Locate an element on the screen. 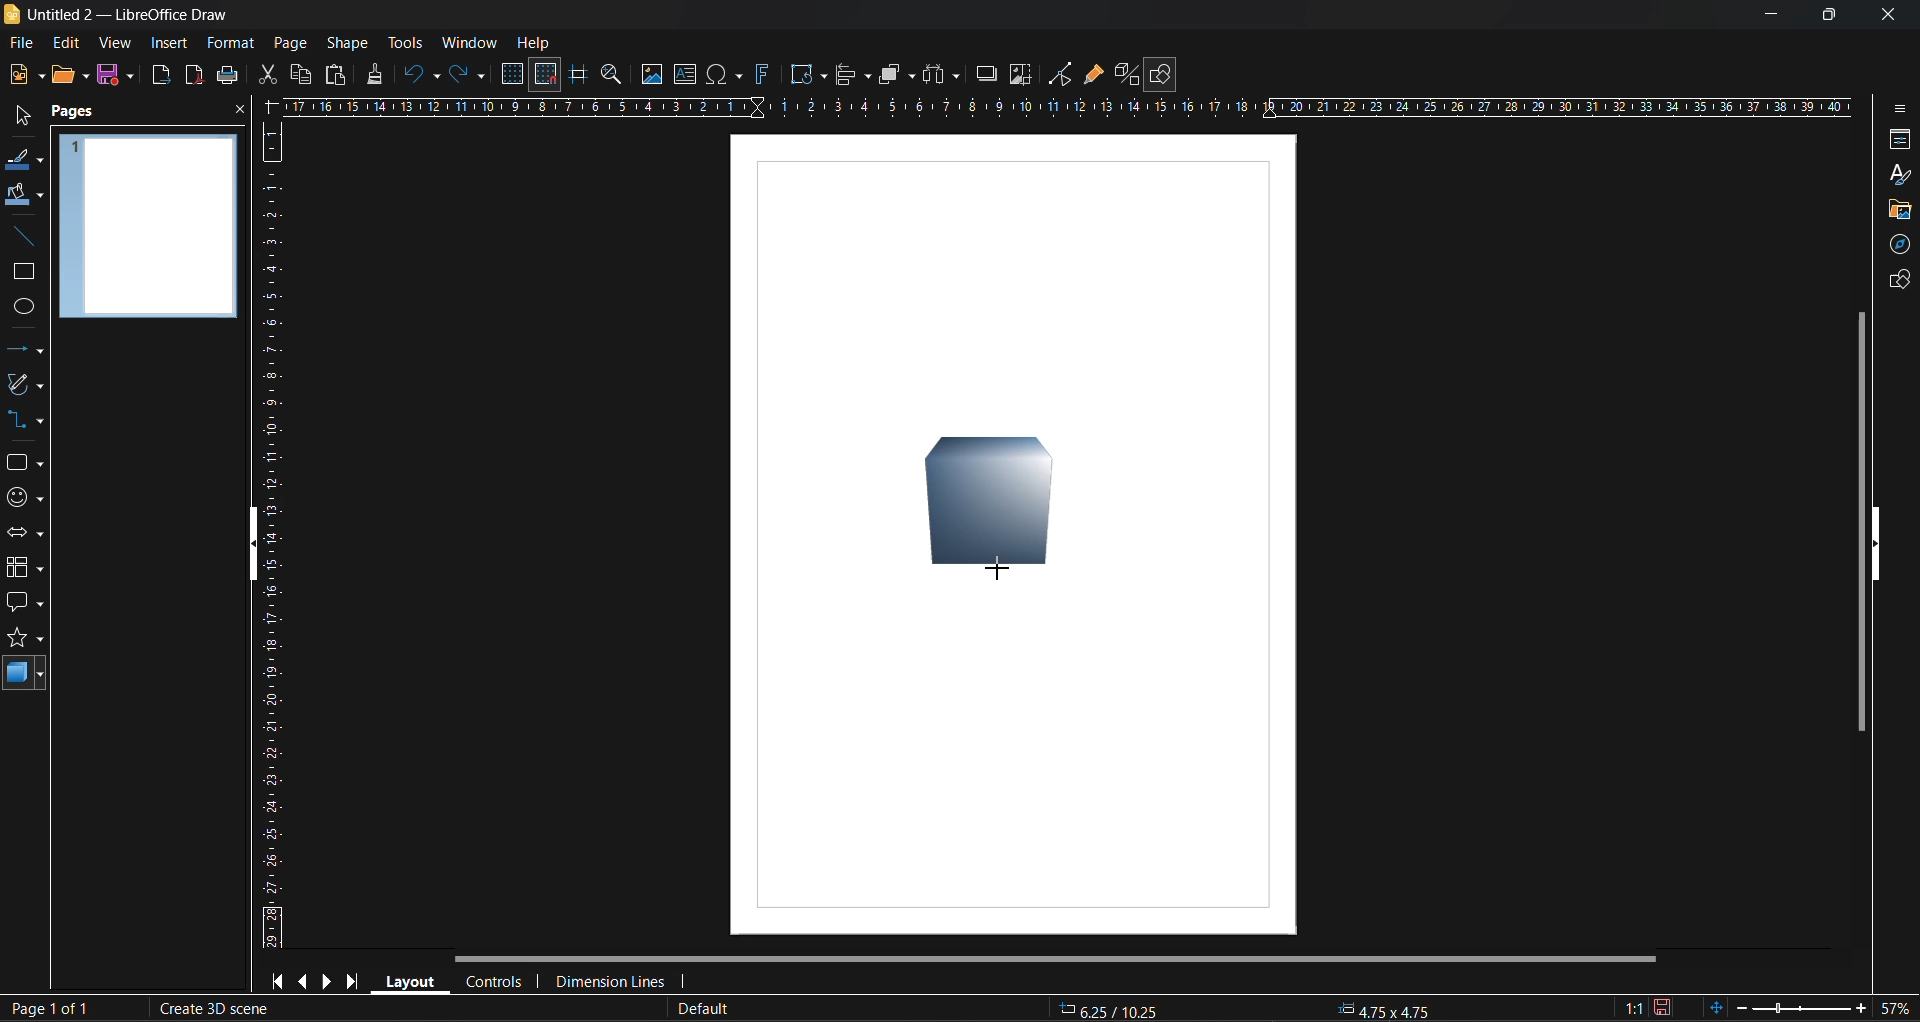  cursor is located at coordinates (999, 571).